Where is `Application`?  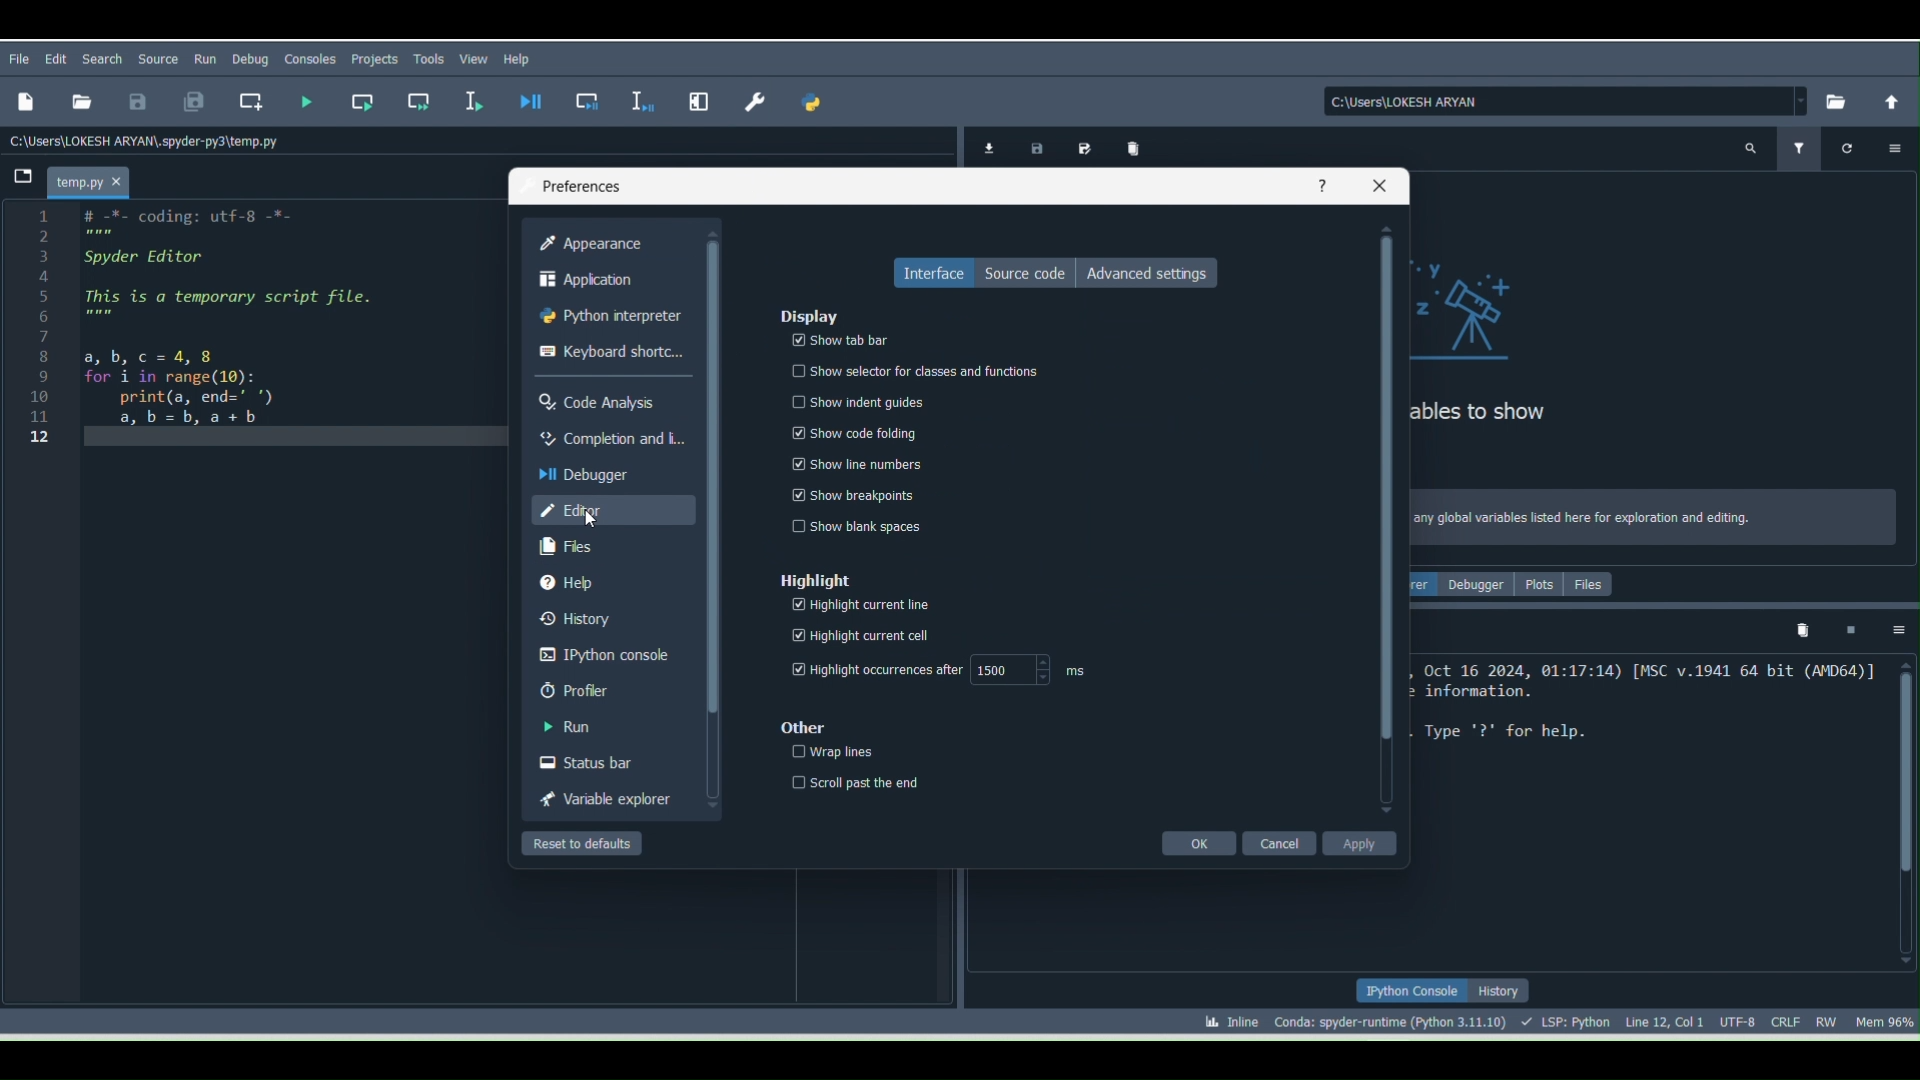
Application is located at coordinates (602, 282).